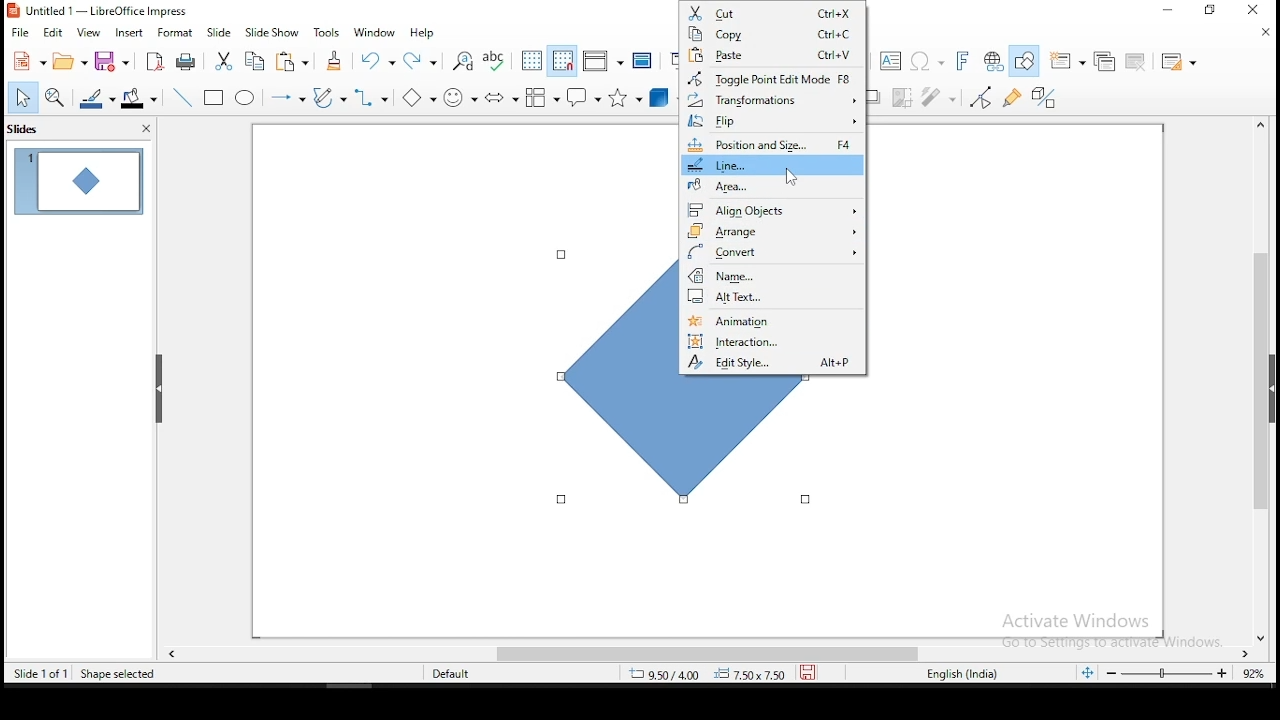 This screenshot has height=720, width=1280. Describe the element at coordinates (1105, 631) in the screenshot. I see `activate windows` at that location.